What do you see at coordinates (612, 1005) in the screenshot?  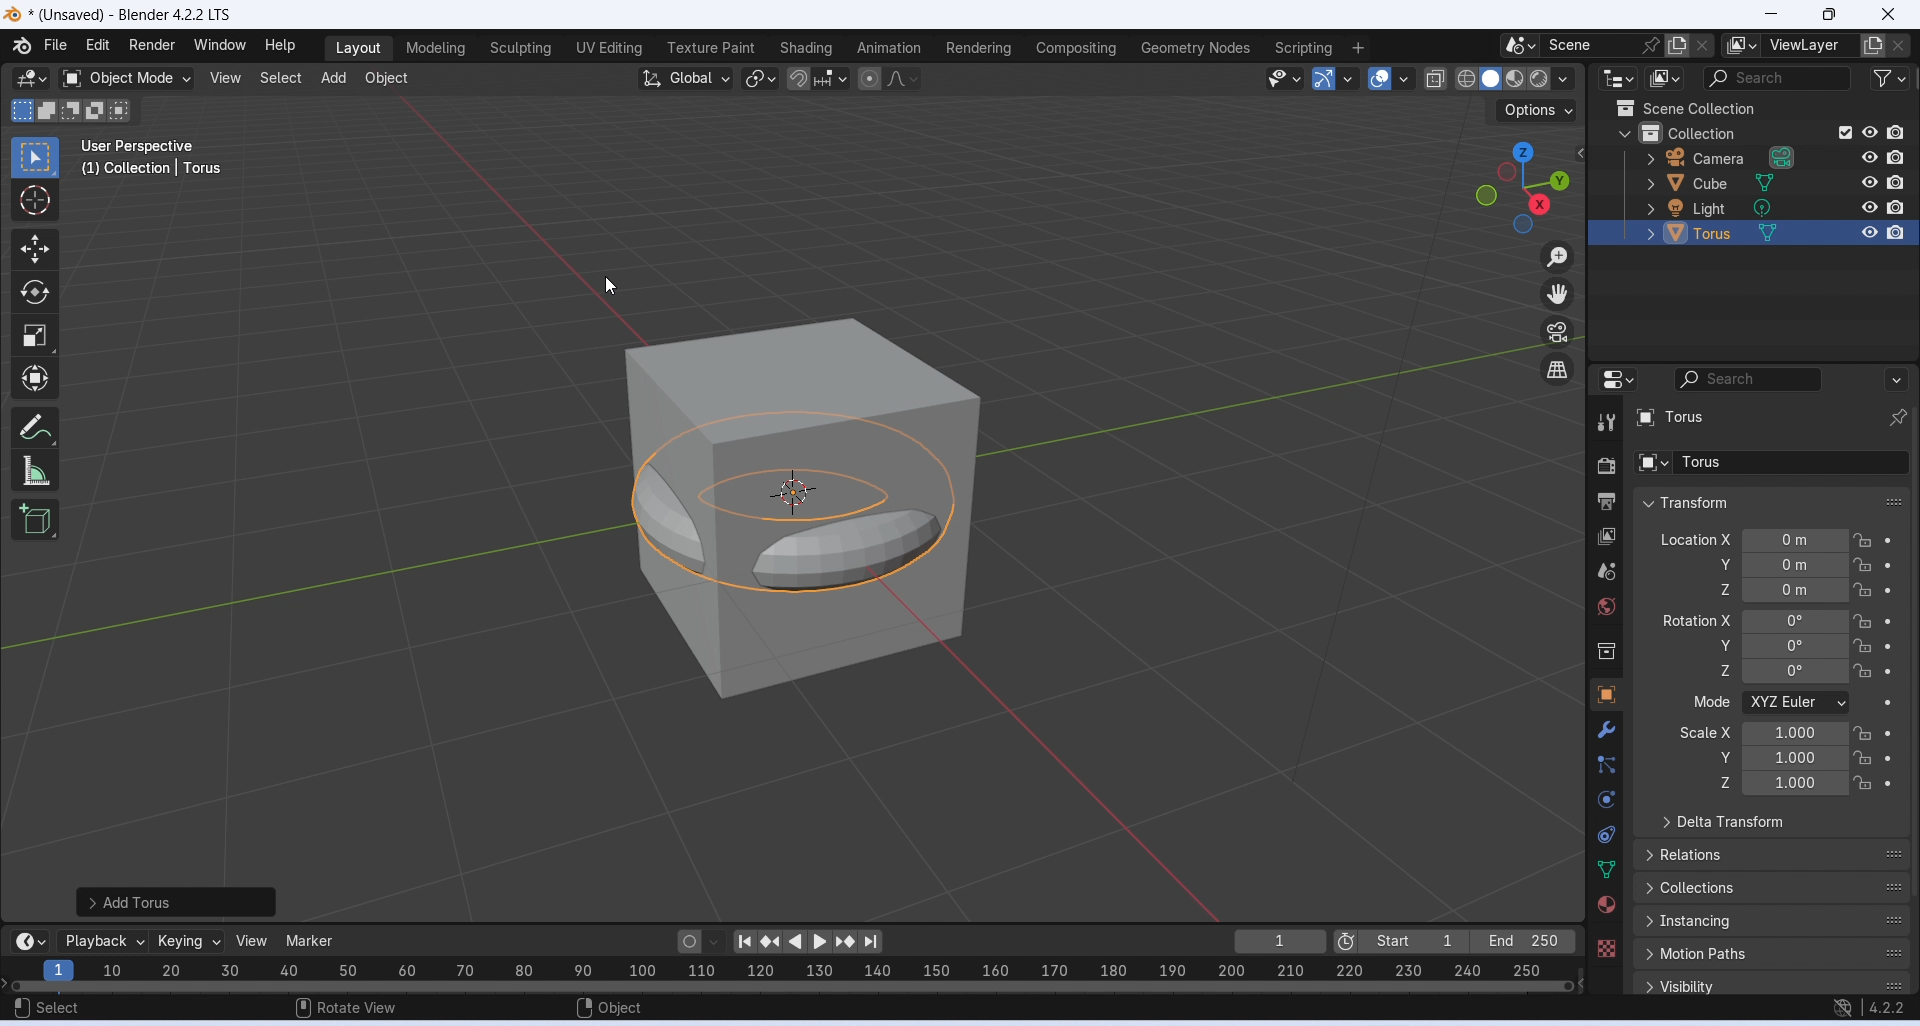 I see `object` at bounding box center [612, 1005].